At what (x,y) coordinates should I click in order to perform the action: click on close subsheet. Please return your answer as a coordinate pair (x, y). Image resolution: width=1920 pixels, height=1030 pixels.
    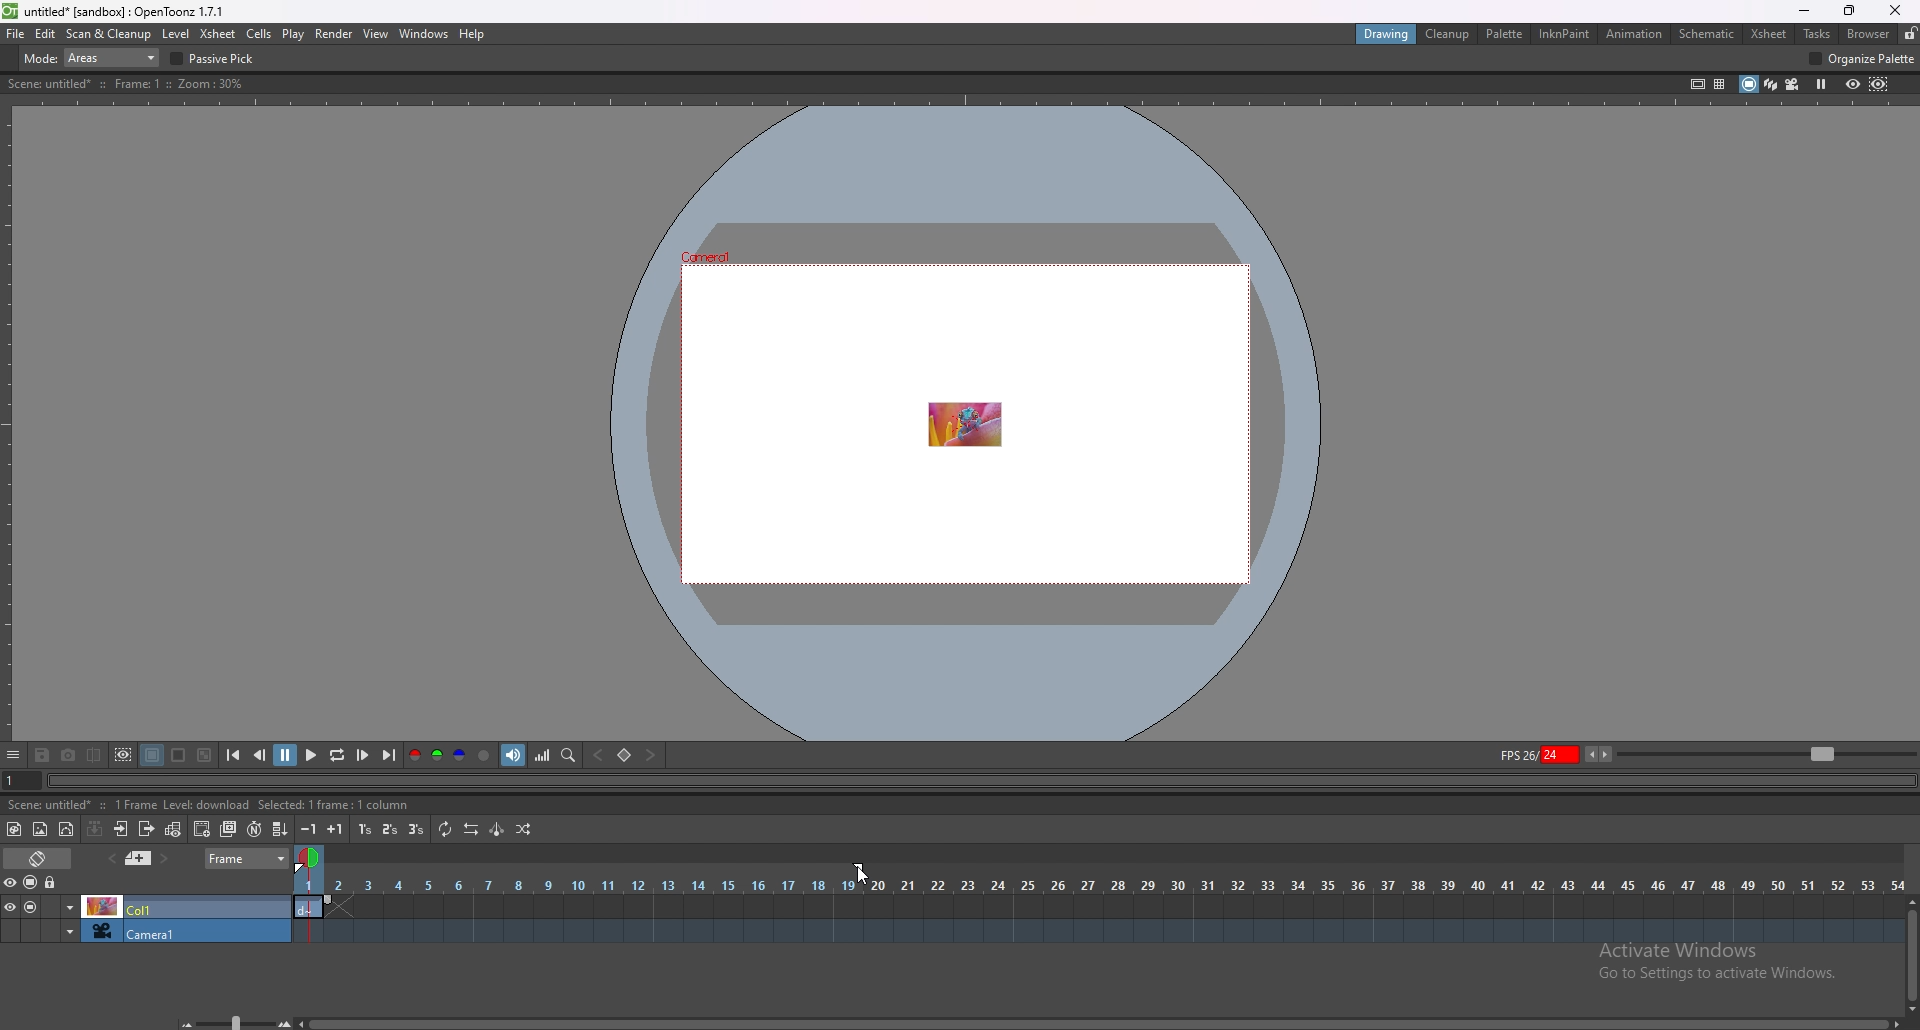
    Looking at the image, I should click on (147, 829).